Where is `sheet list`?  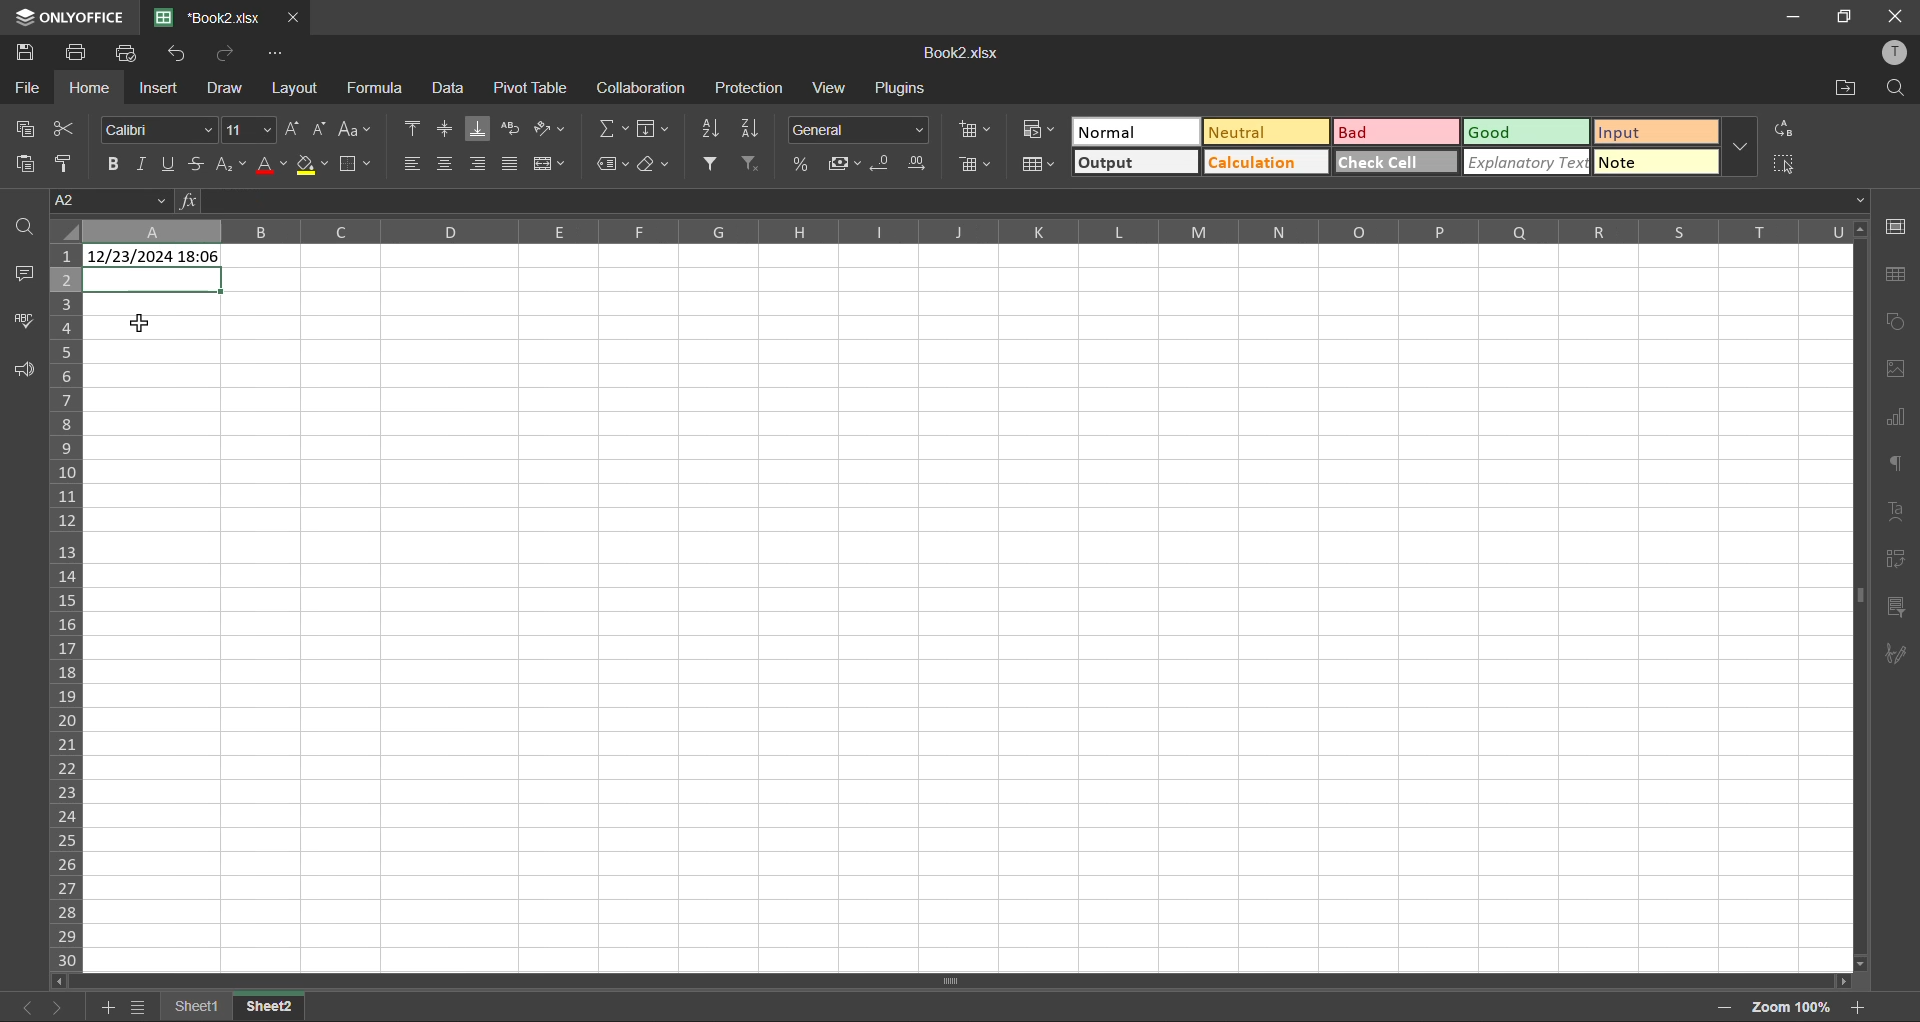 sheet list is located at coordinates (138, 1008).